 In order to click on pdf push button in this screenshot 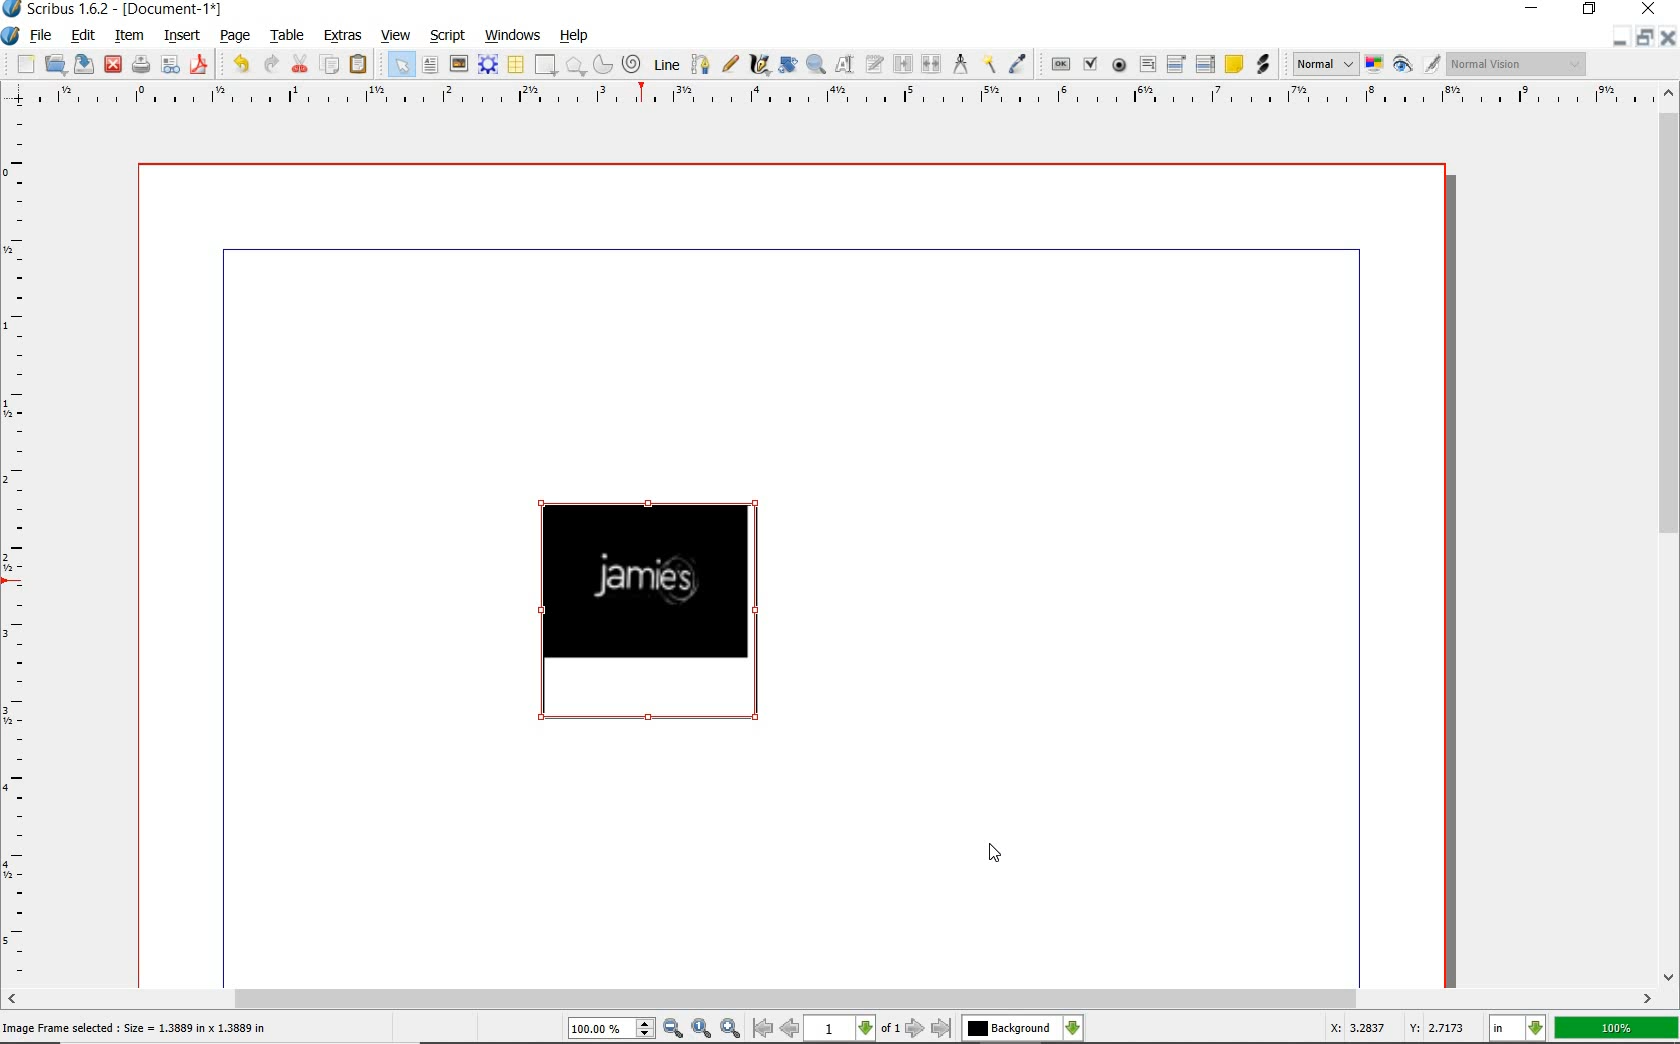, I will do `click(1061, 65)`.